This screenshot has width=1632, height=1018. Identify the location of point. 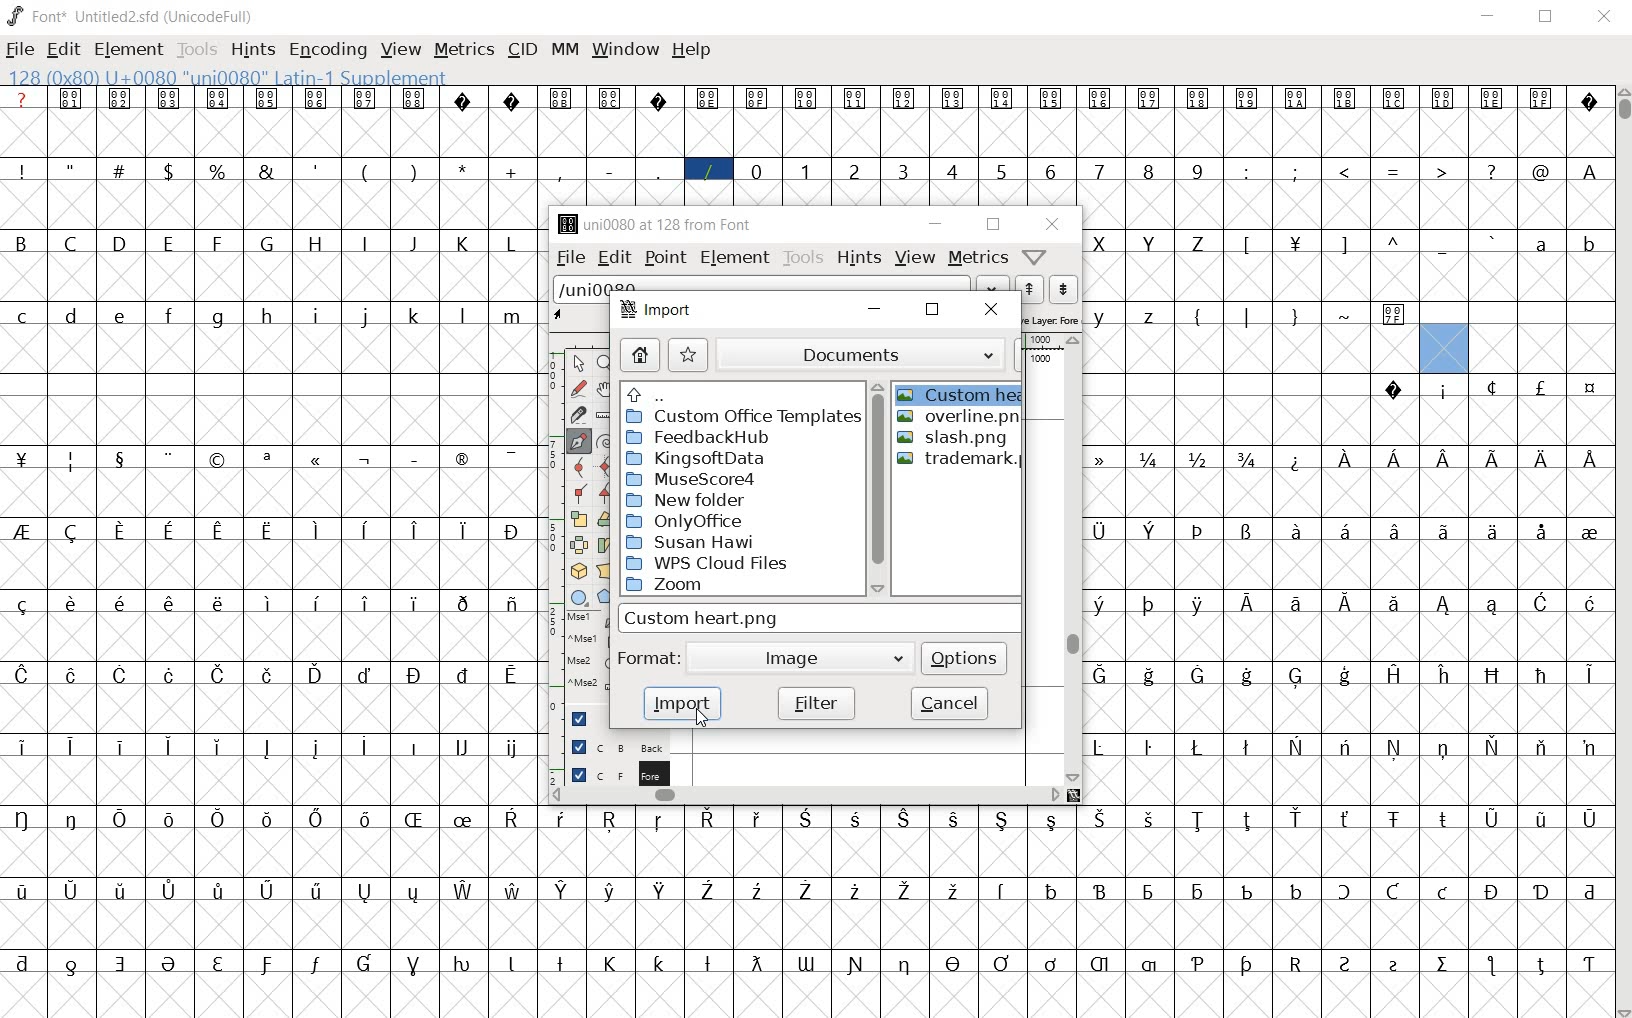
(665, 257).